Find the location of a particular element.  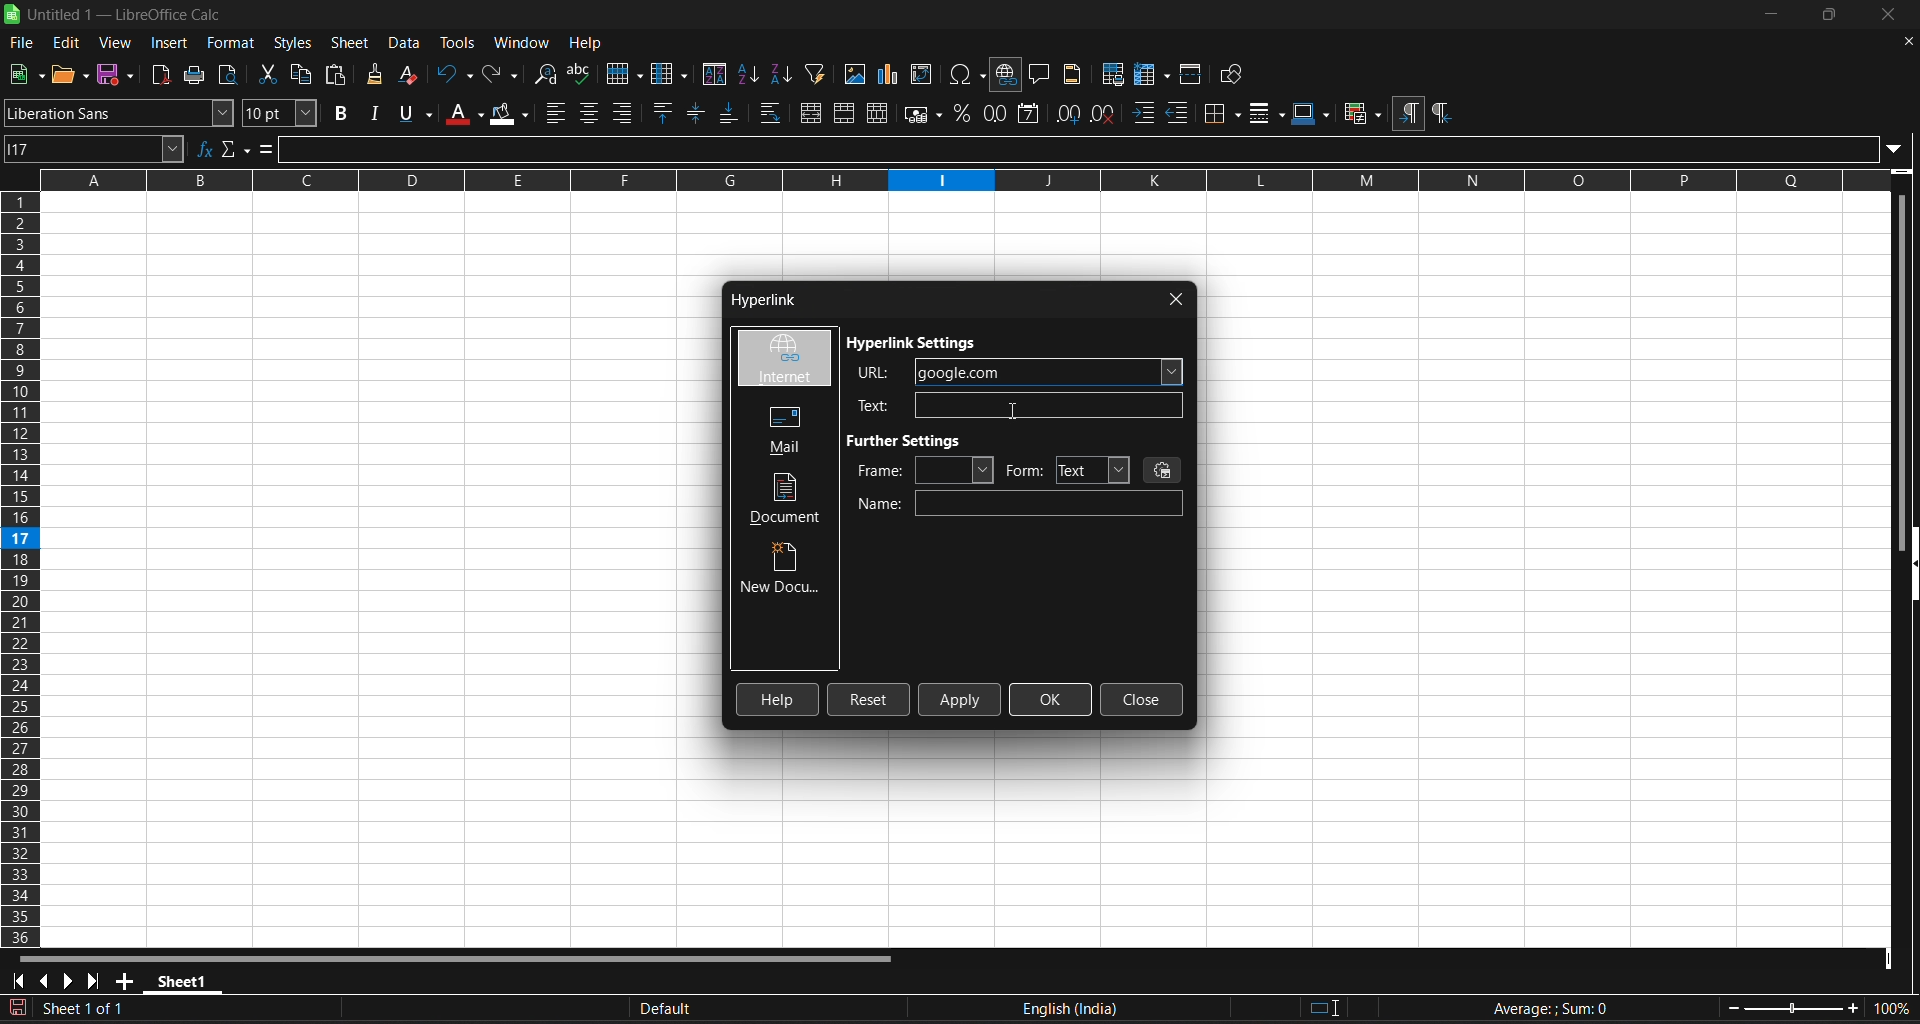

title is located at coordinates (126, 15).